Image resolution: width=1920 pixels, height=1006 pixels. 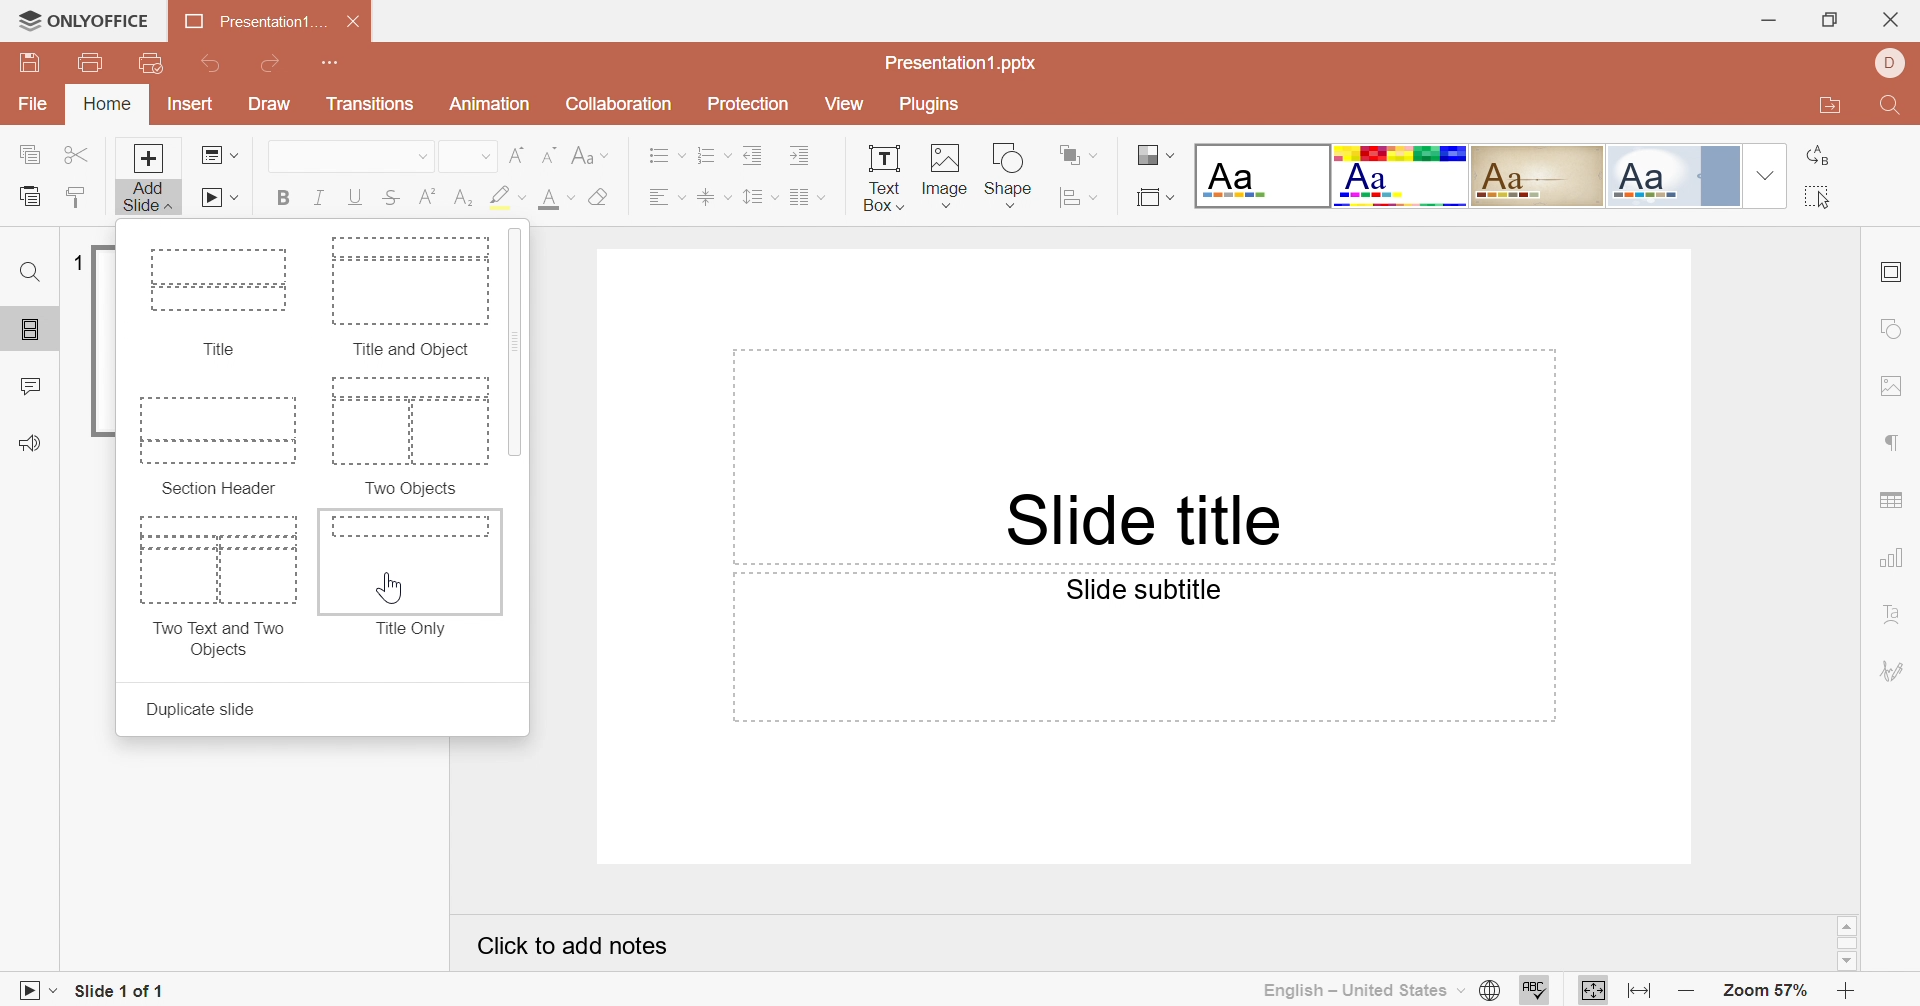 What do you see at coordinates (760, 195) in the screenshot?
I see `Line spacing` at bounding box center [760, 195].